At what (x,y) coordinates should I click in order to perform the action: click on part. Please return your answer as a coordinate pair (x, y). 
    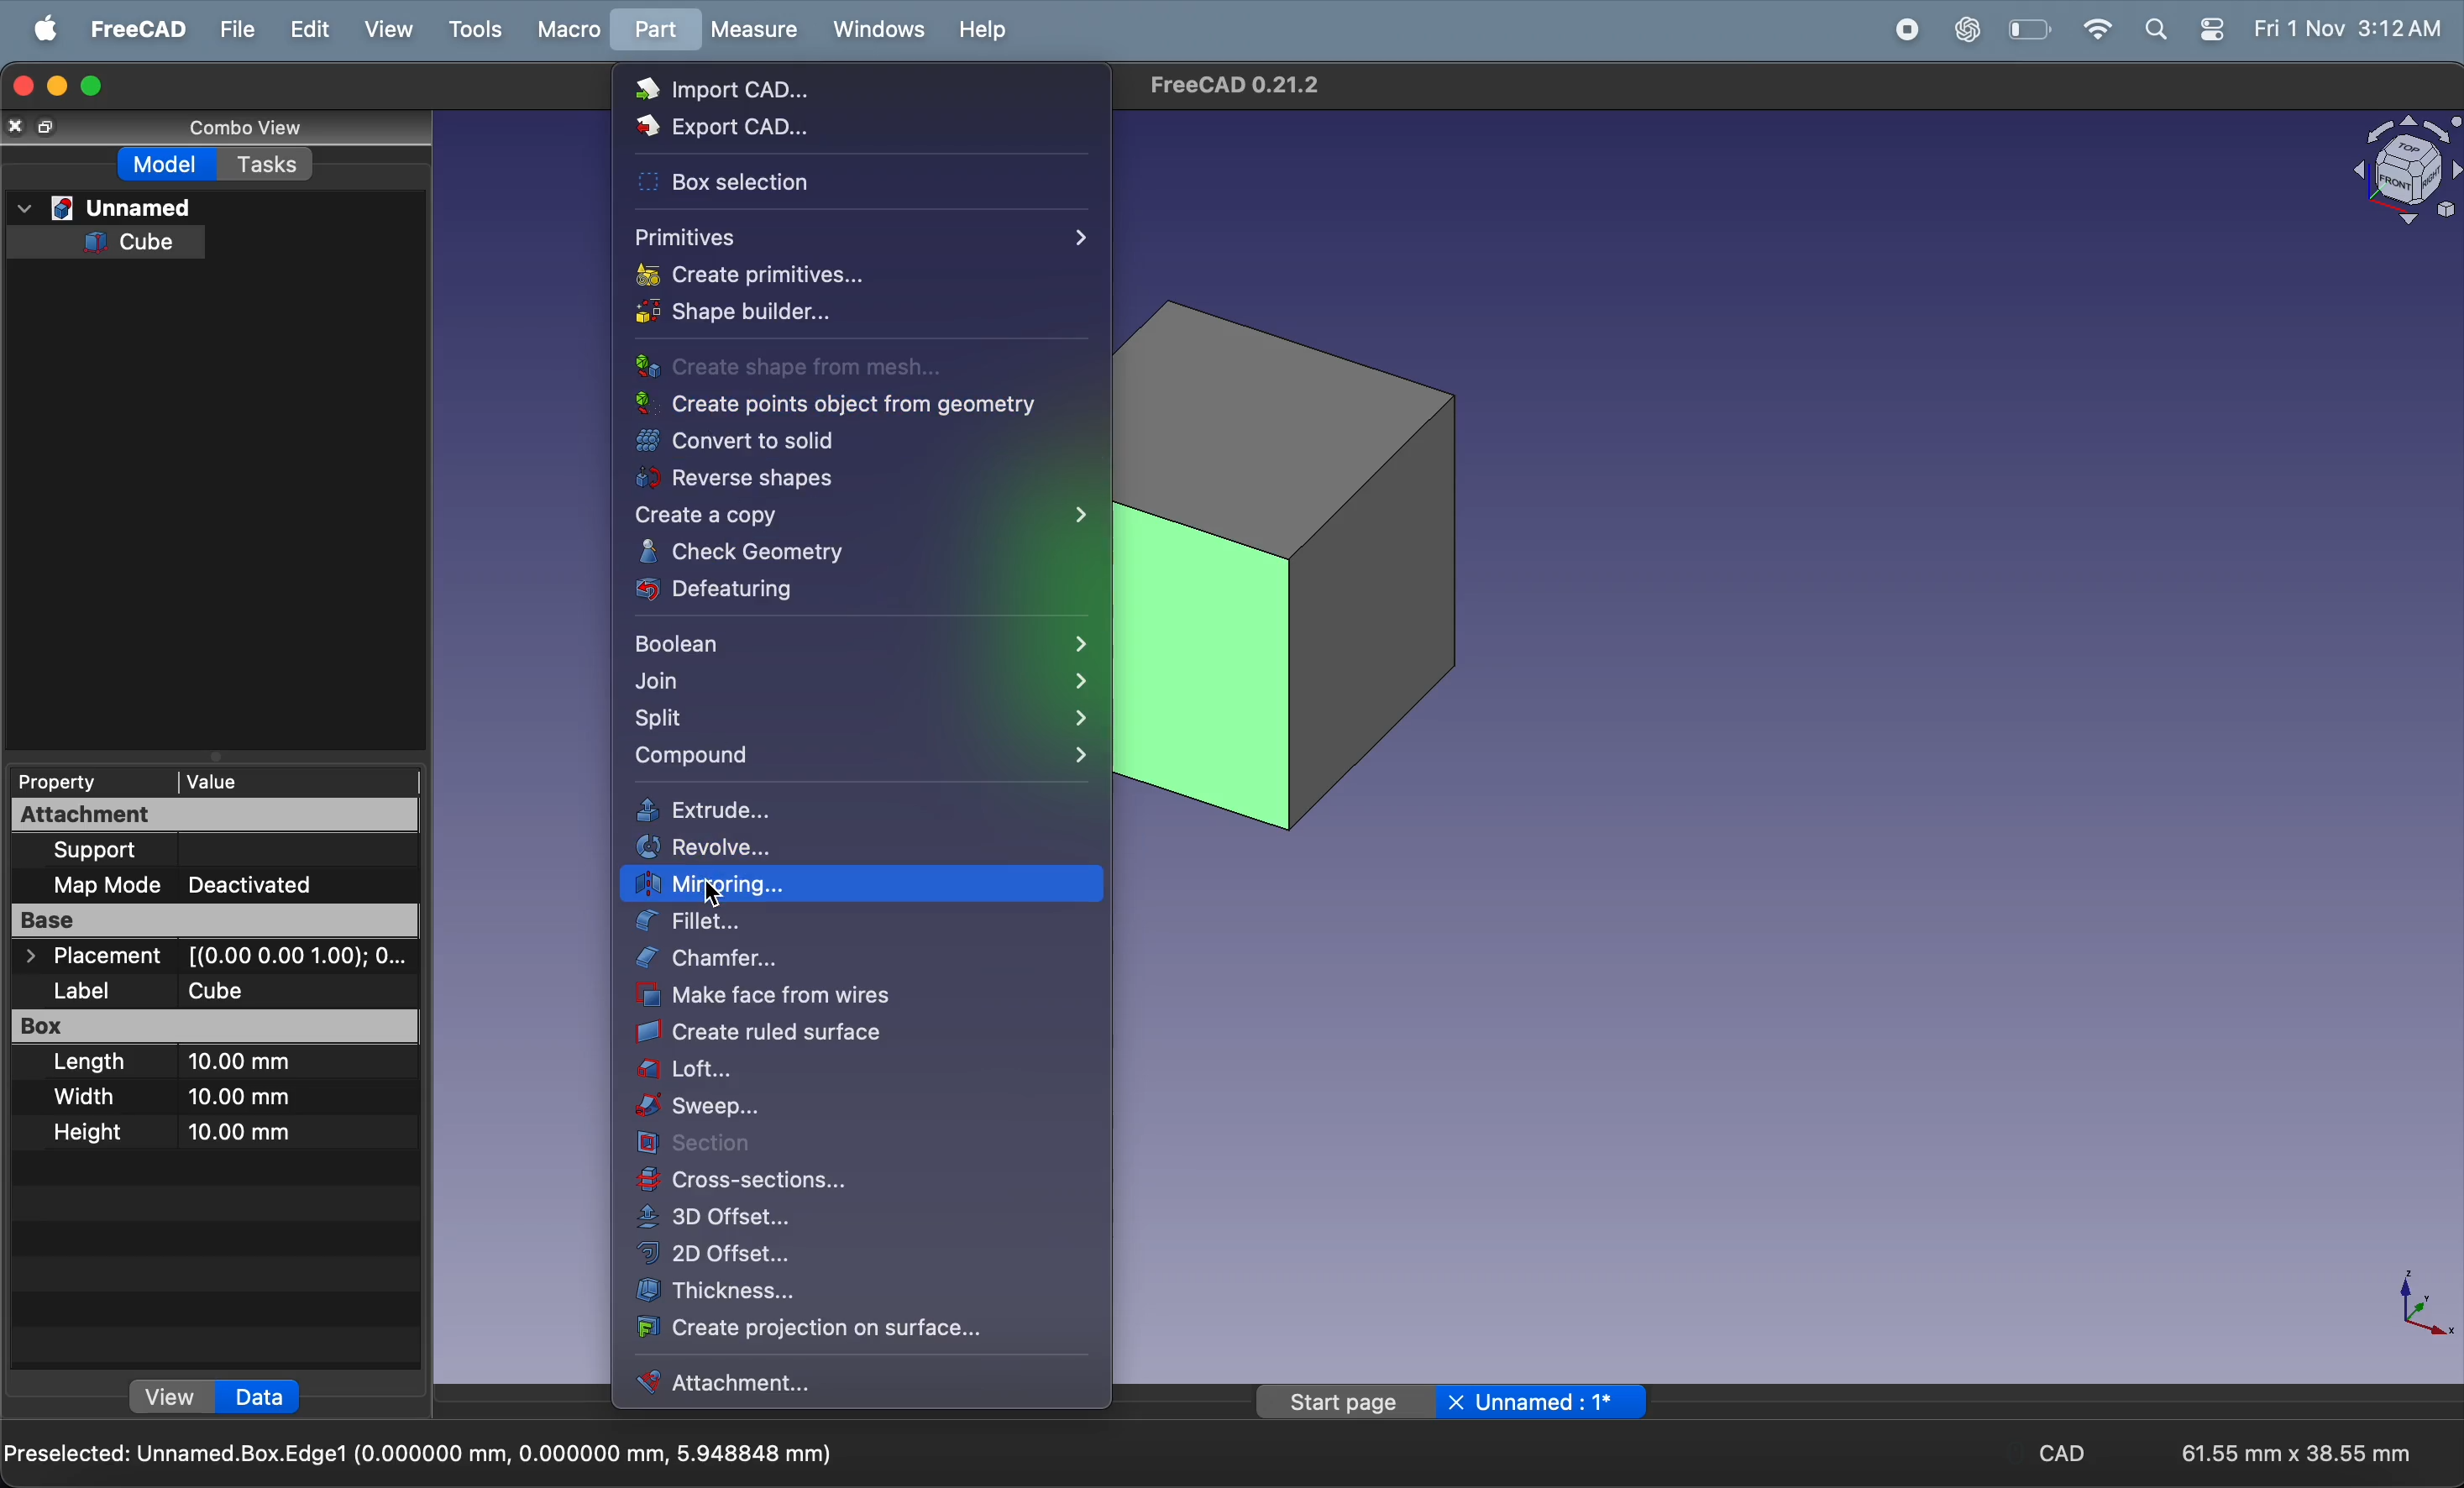
    Looking at the image, I should click on (655, 30).